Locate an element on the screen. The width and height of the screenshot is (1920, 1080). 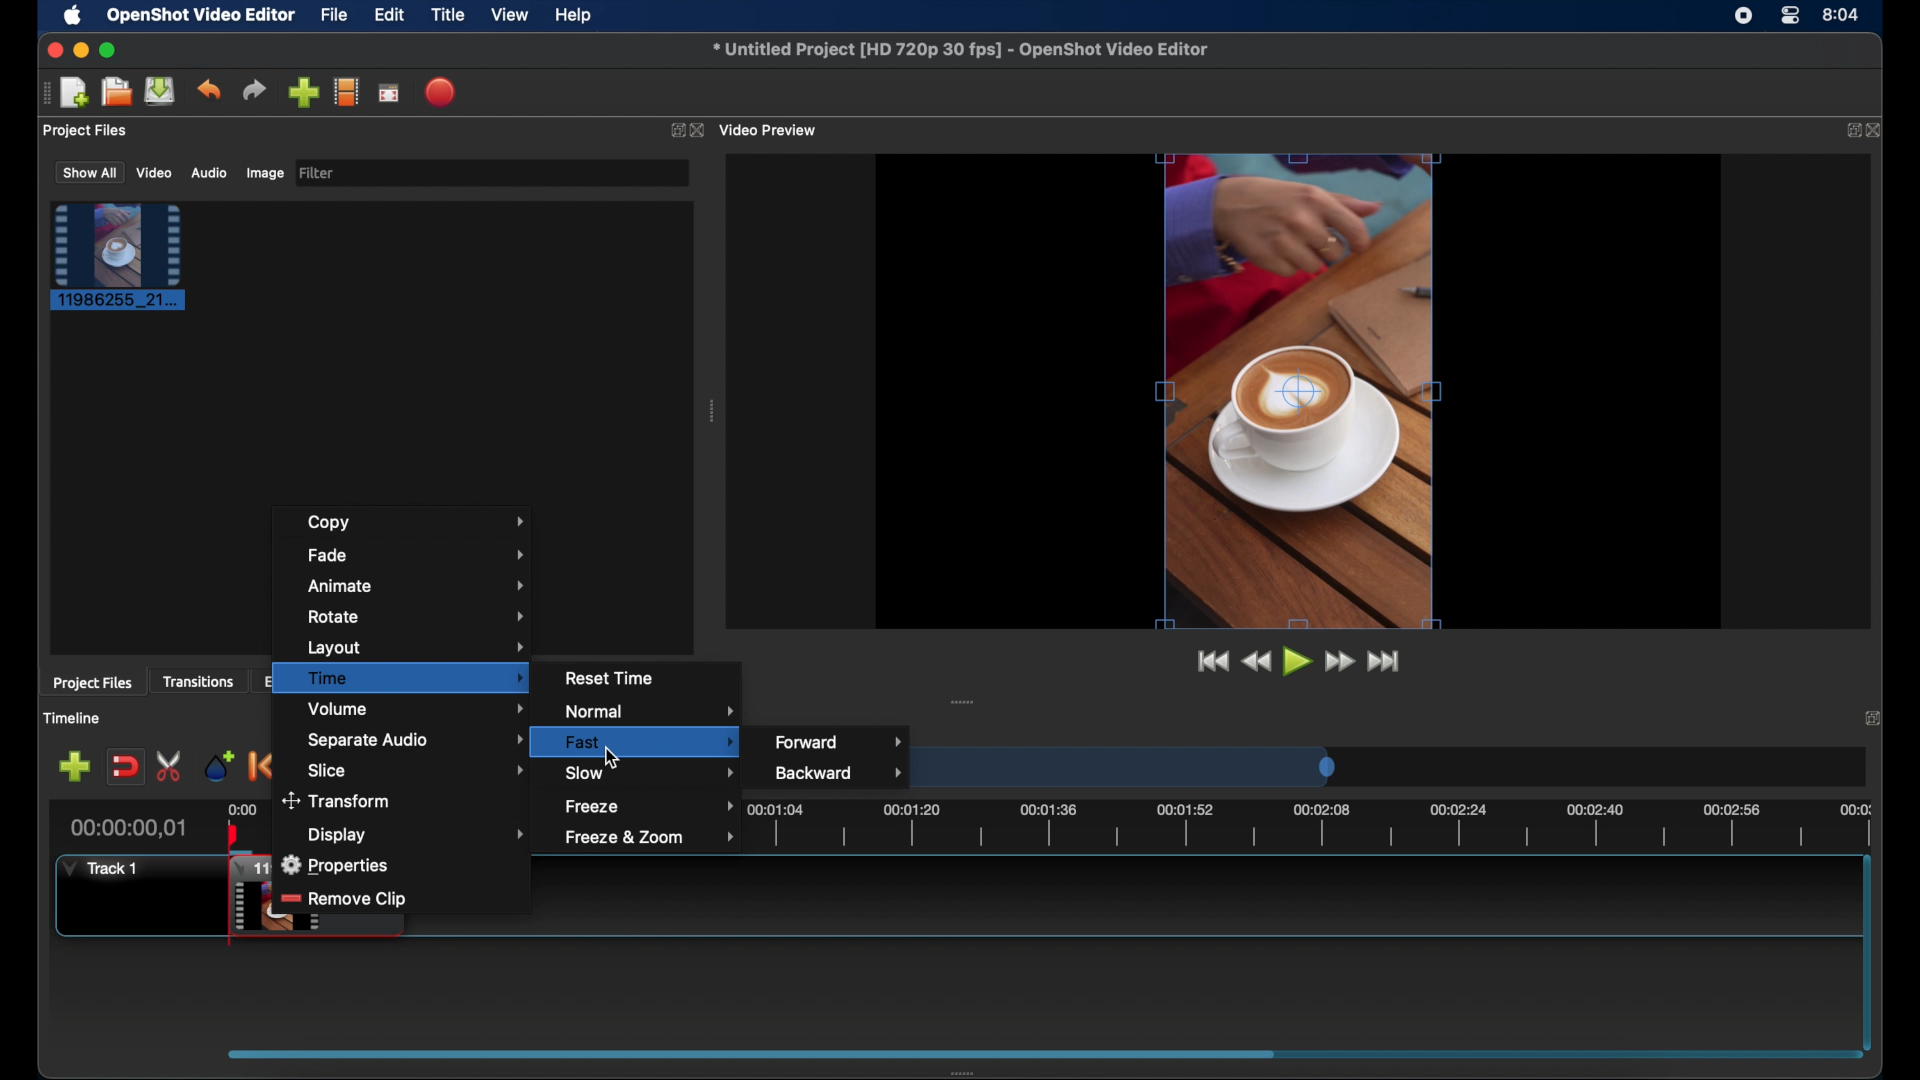
close is located at coordinates (1878, 131).